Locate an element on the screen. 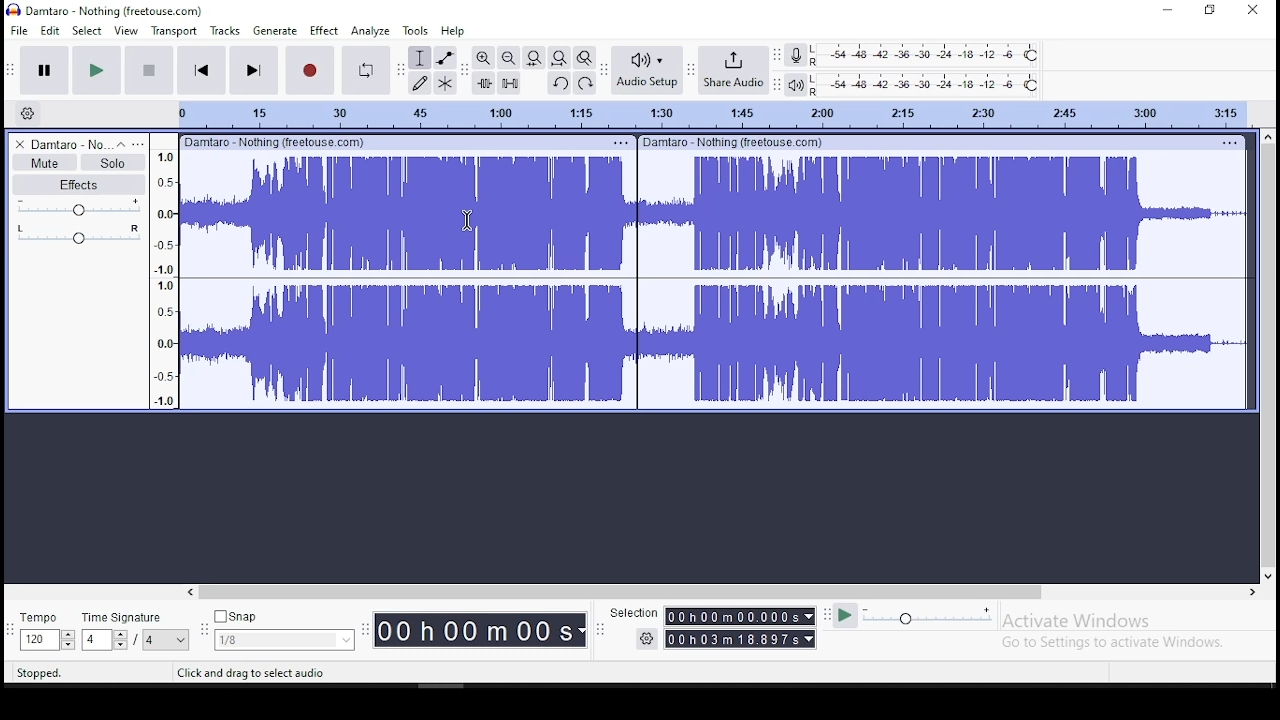  audio setup is located at coordinates (646, 71).